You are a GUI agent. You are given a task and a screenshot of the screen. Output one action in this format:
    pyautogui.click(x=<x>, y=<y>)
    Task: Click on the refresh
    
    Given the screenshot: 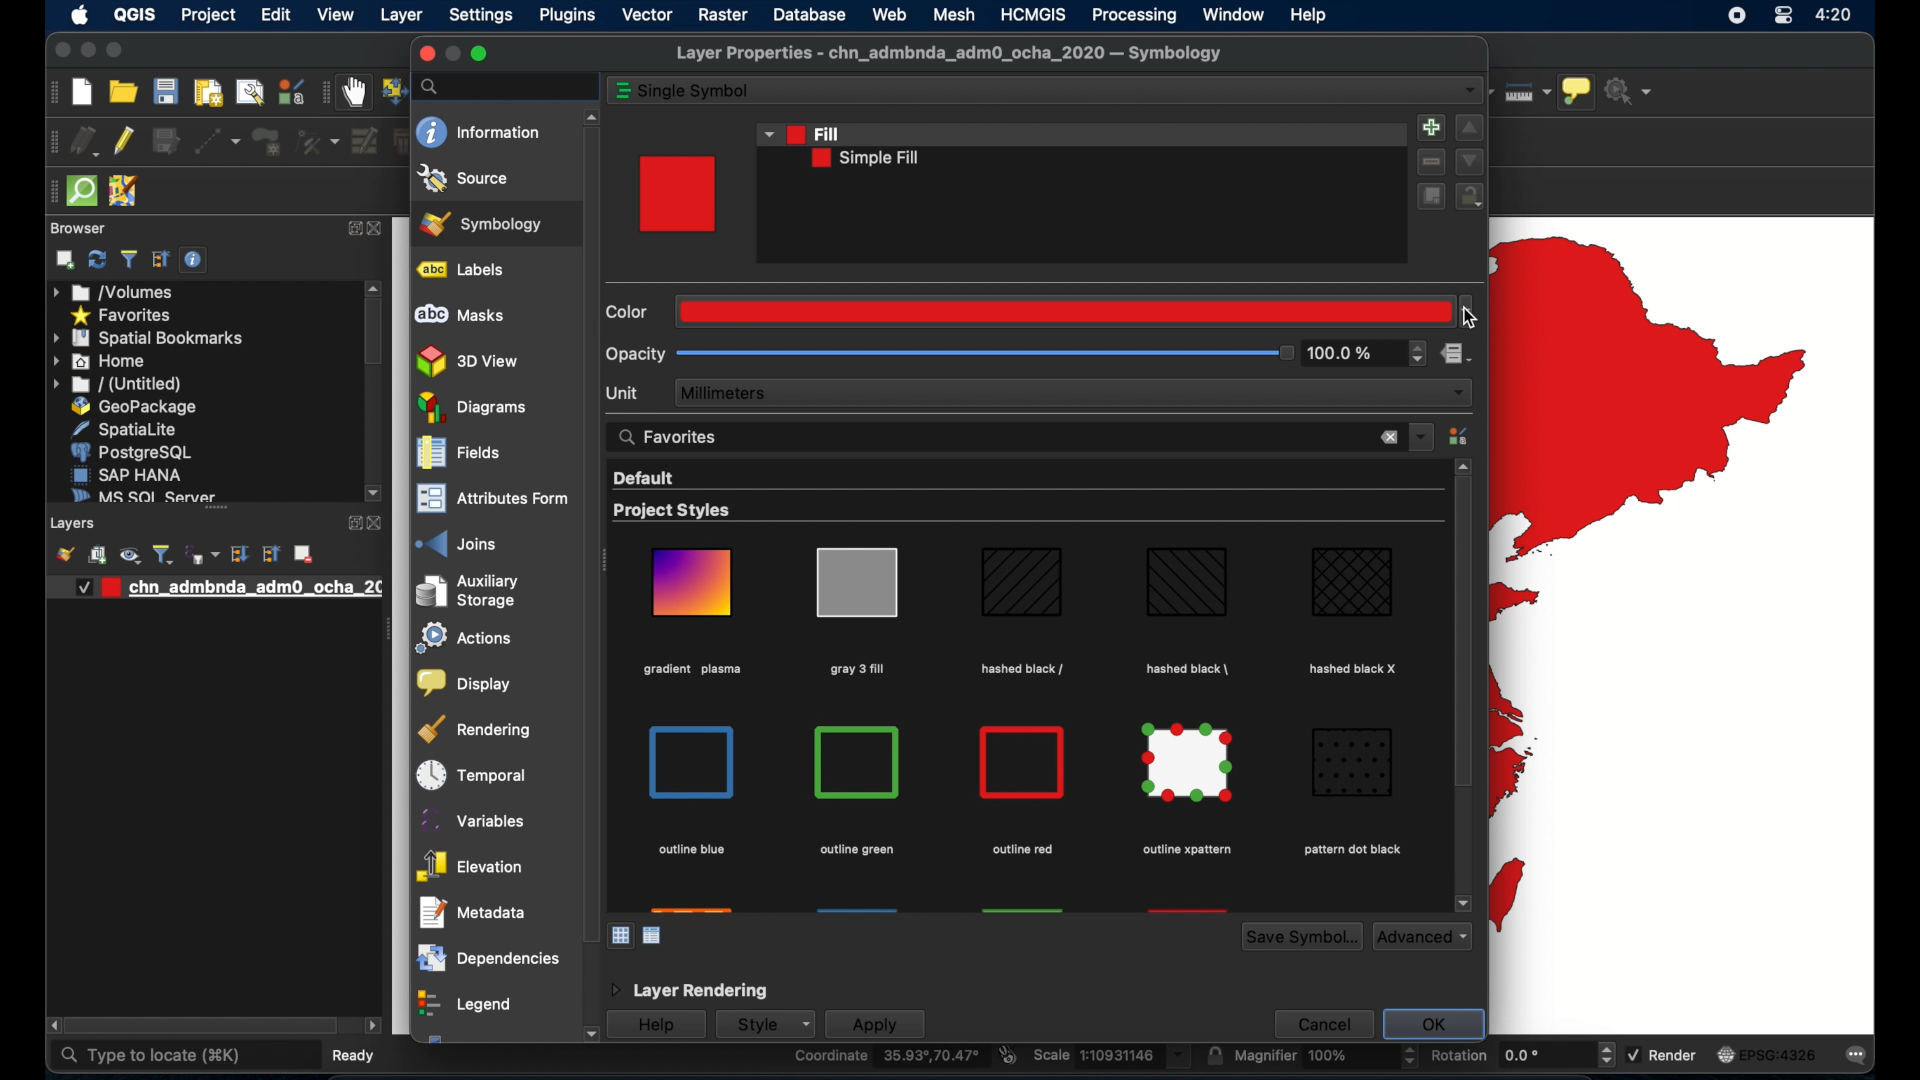 What is the action you would take?
    pyautogui.click(x=97, y=259)
    